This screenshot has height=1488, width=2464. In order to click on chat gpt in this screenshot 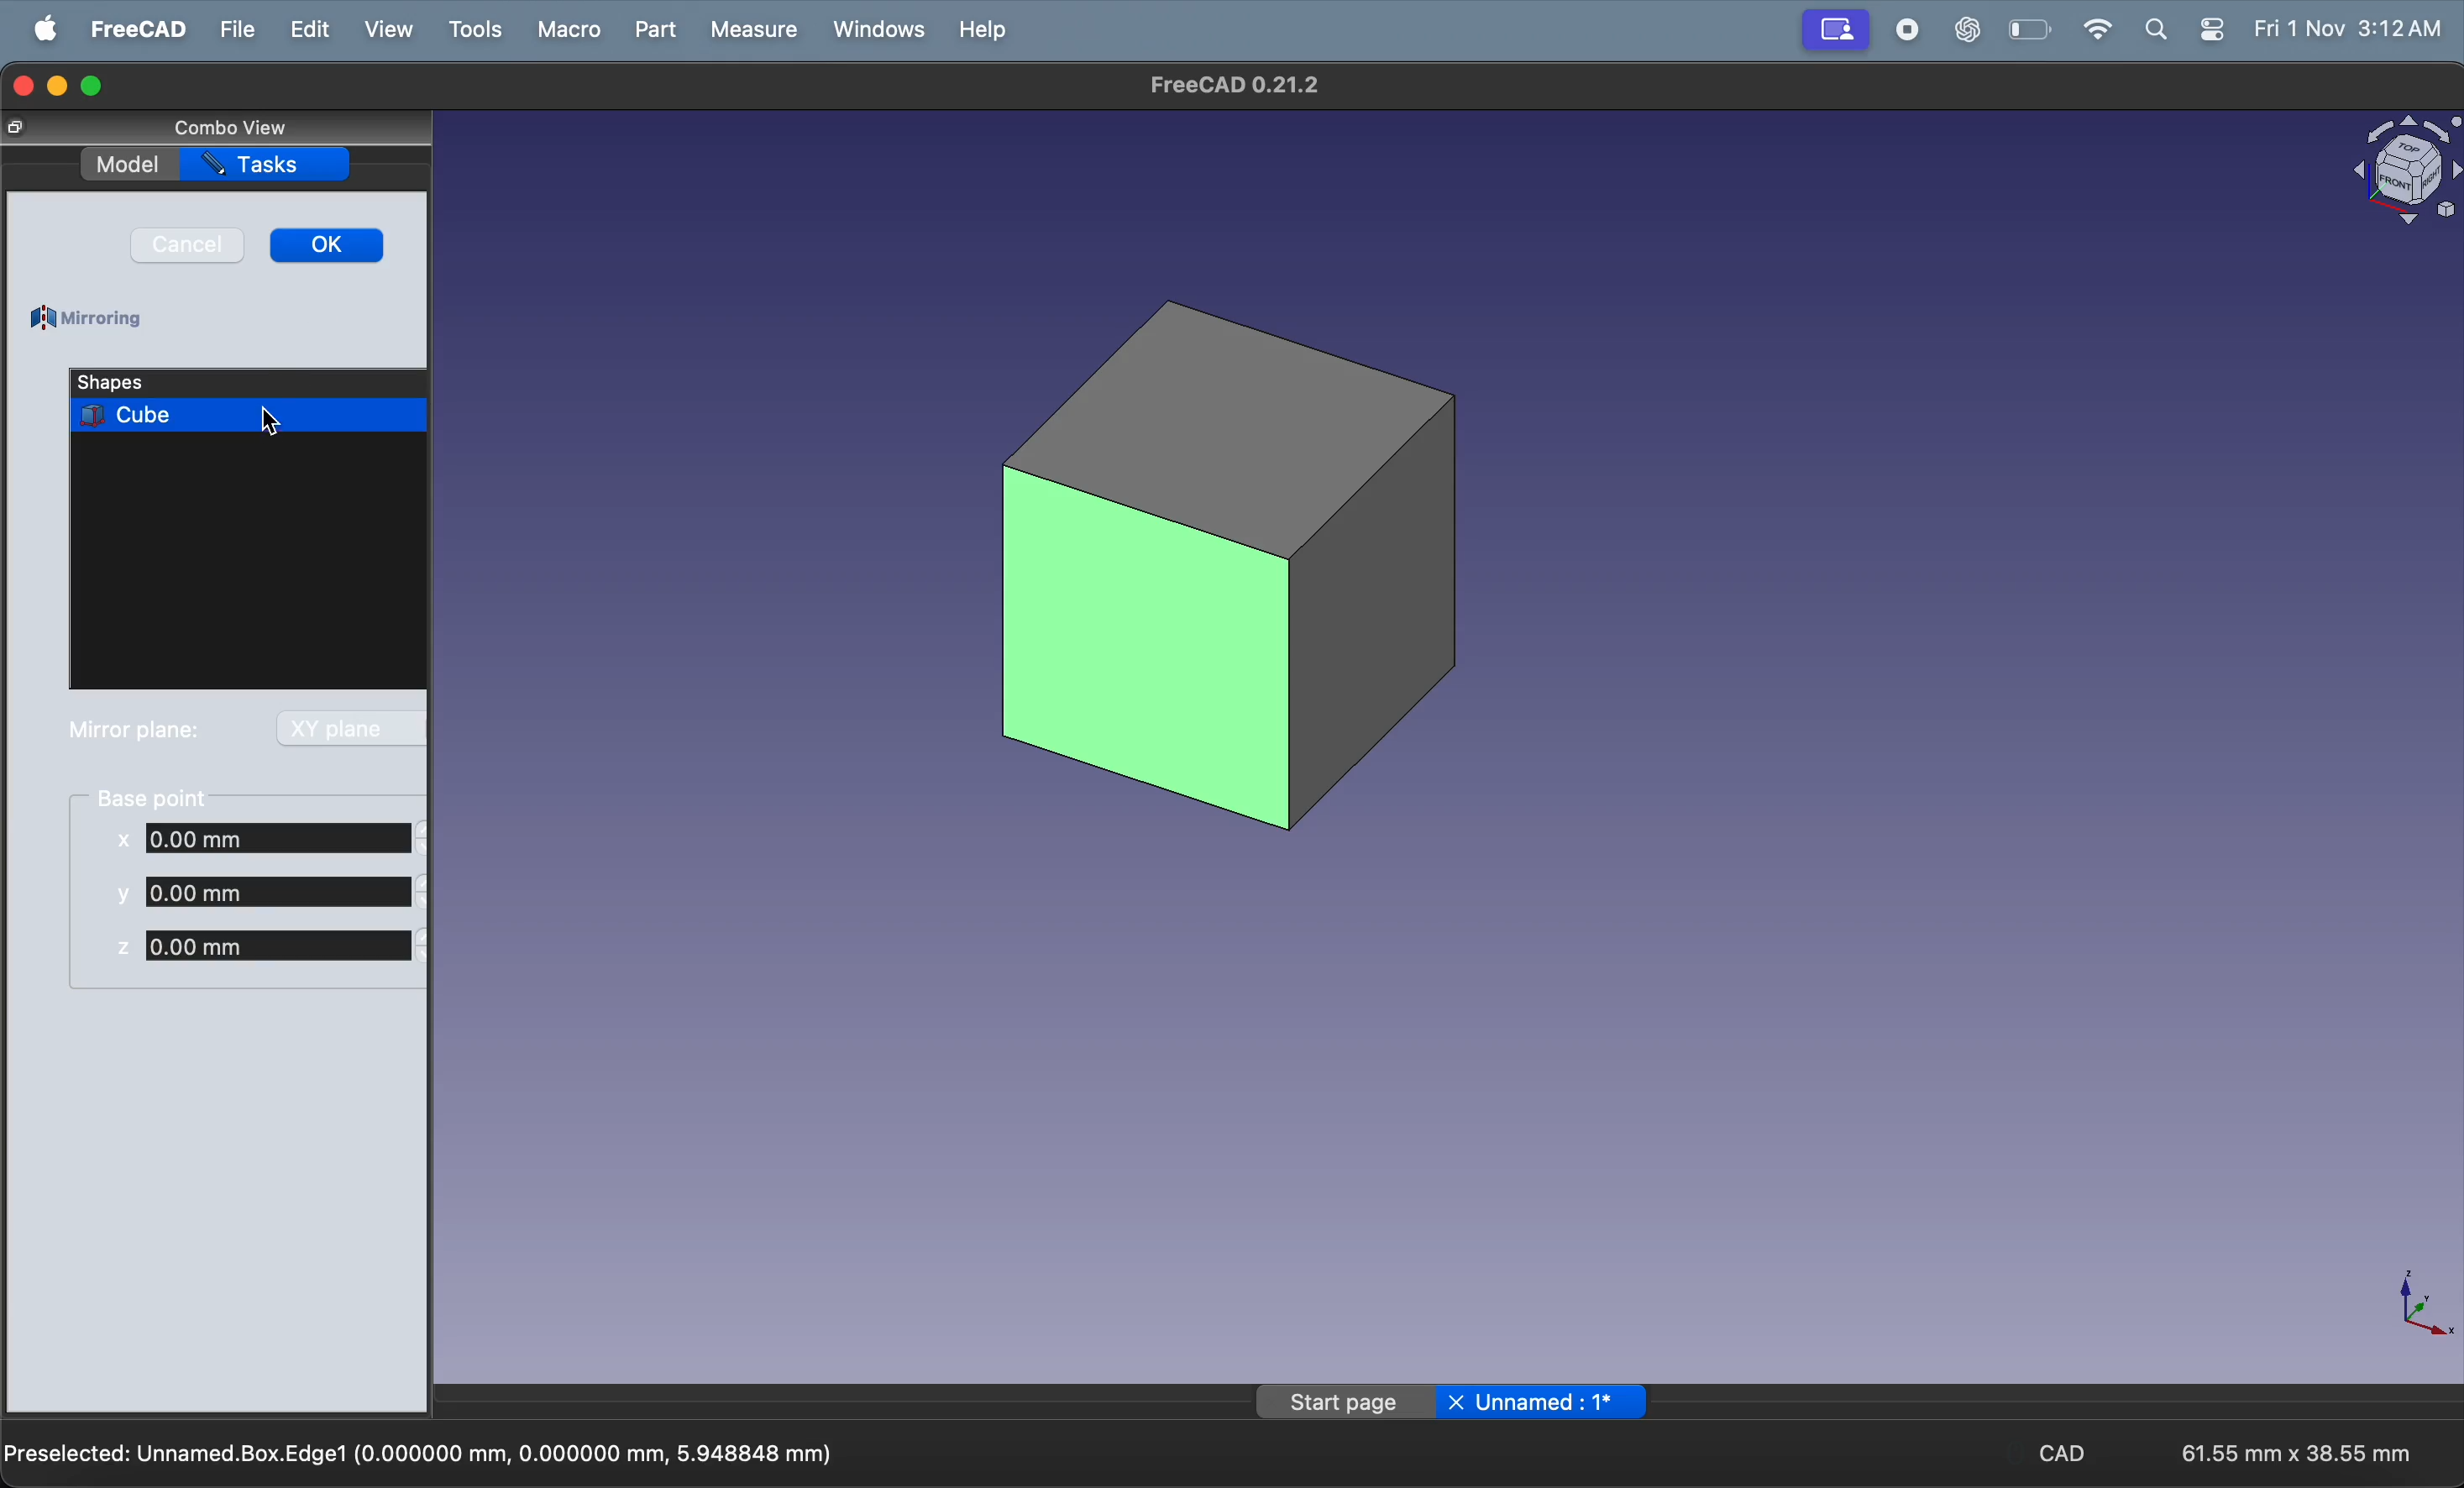, I will do `click(1973, 28)`.